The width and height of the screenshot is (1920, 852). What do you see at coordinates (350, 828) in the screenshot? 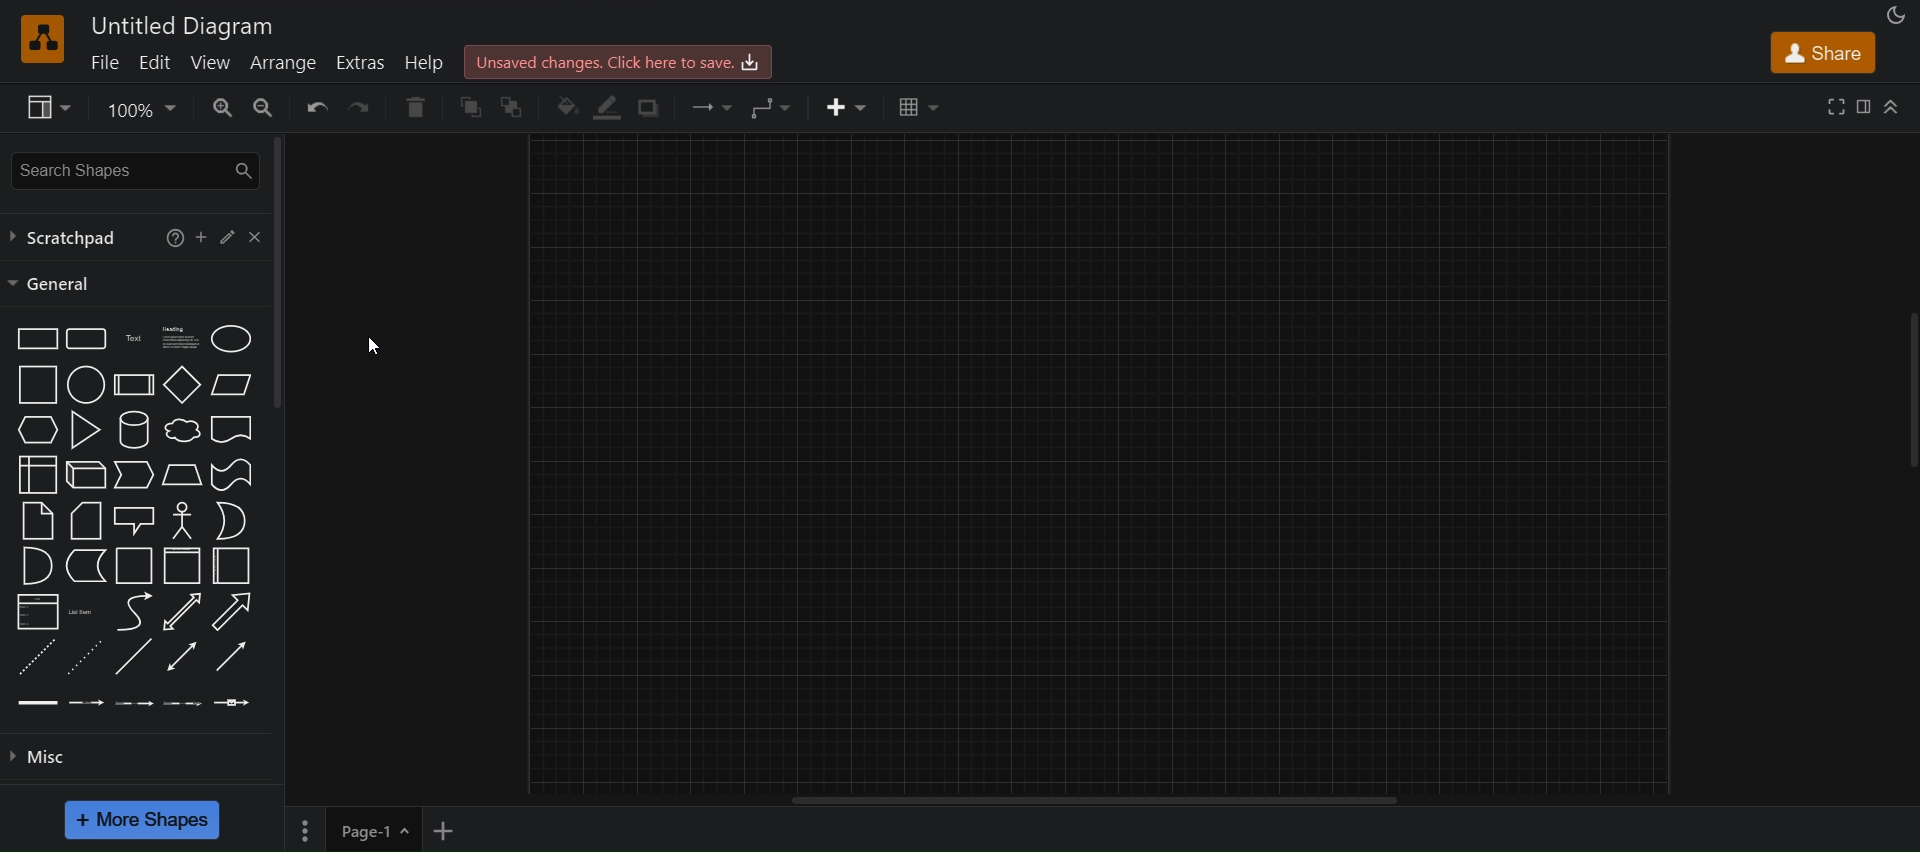
I see `page 1` at bounding box center [350, 828].